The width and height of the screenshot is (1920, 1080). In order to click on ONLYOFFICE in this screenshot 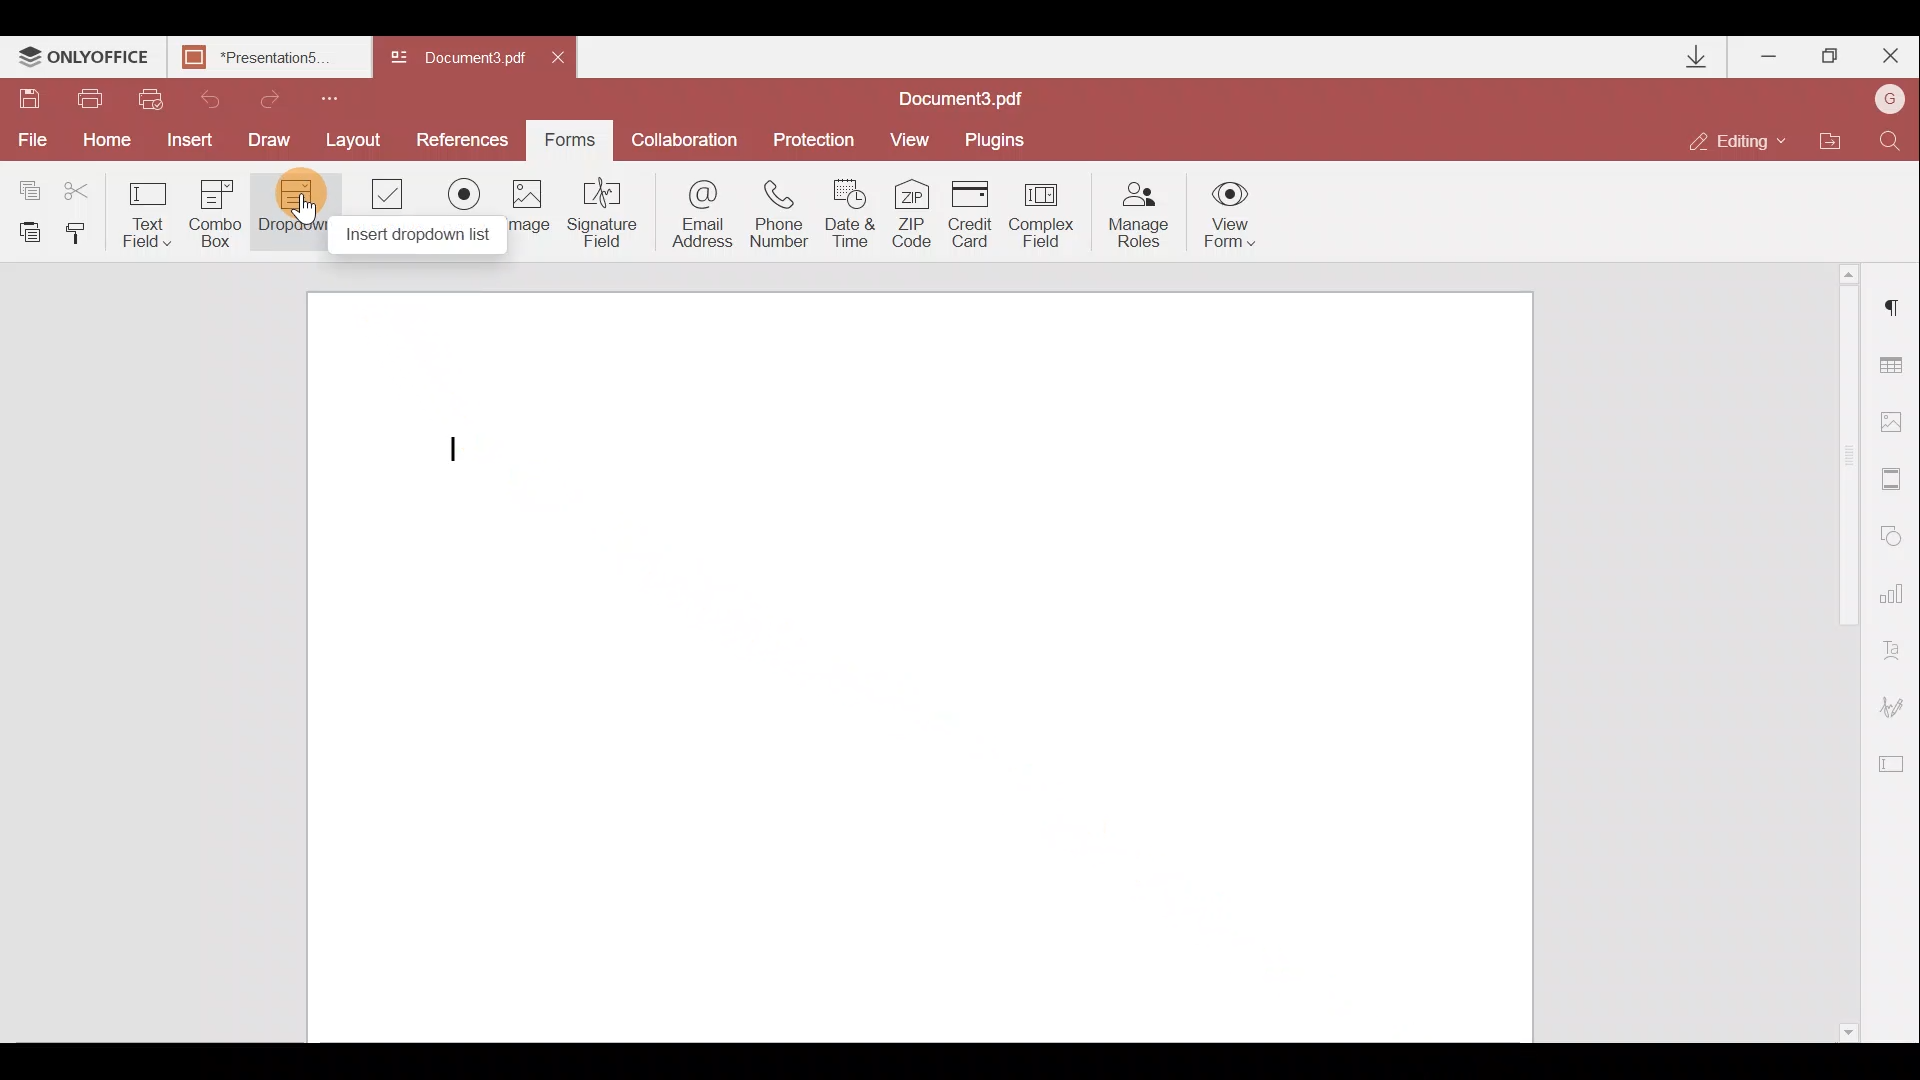, I will do `click(84, 59)`.